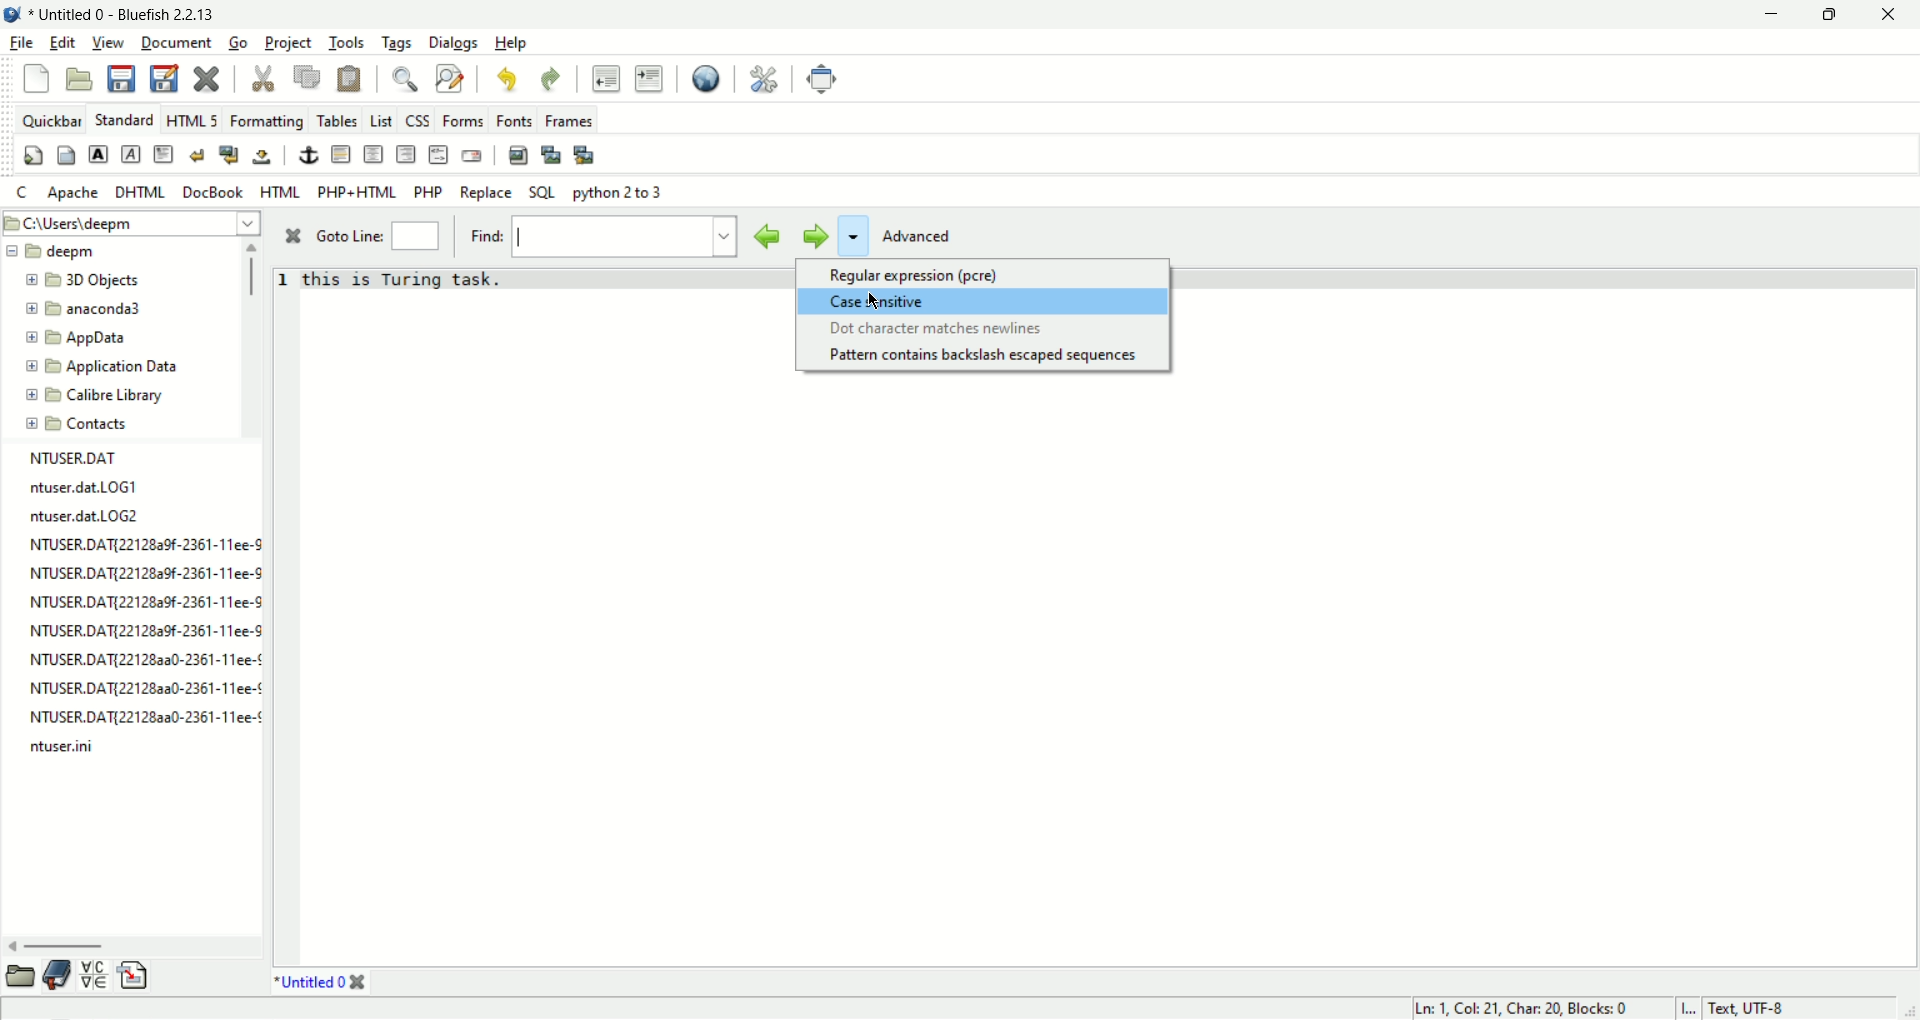 This screenshot has width=1920, height=1020. What do you see at coordinates (164, 77) in the screenshot?
I see `save as` at bounding box center [164, 77].